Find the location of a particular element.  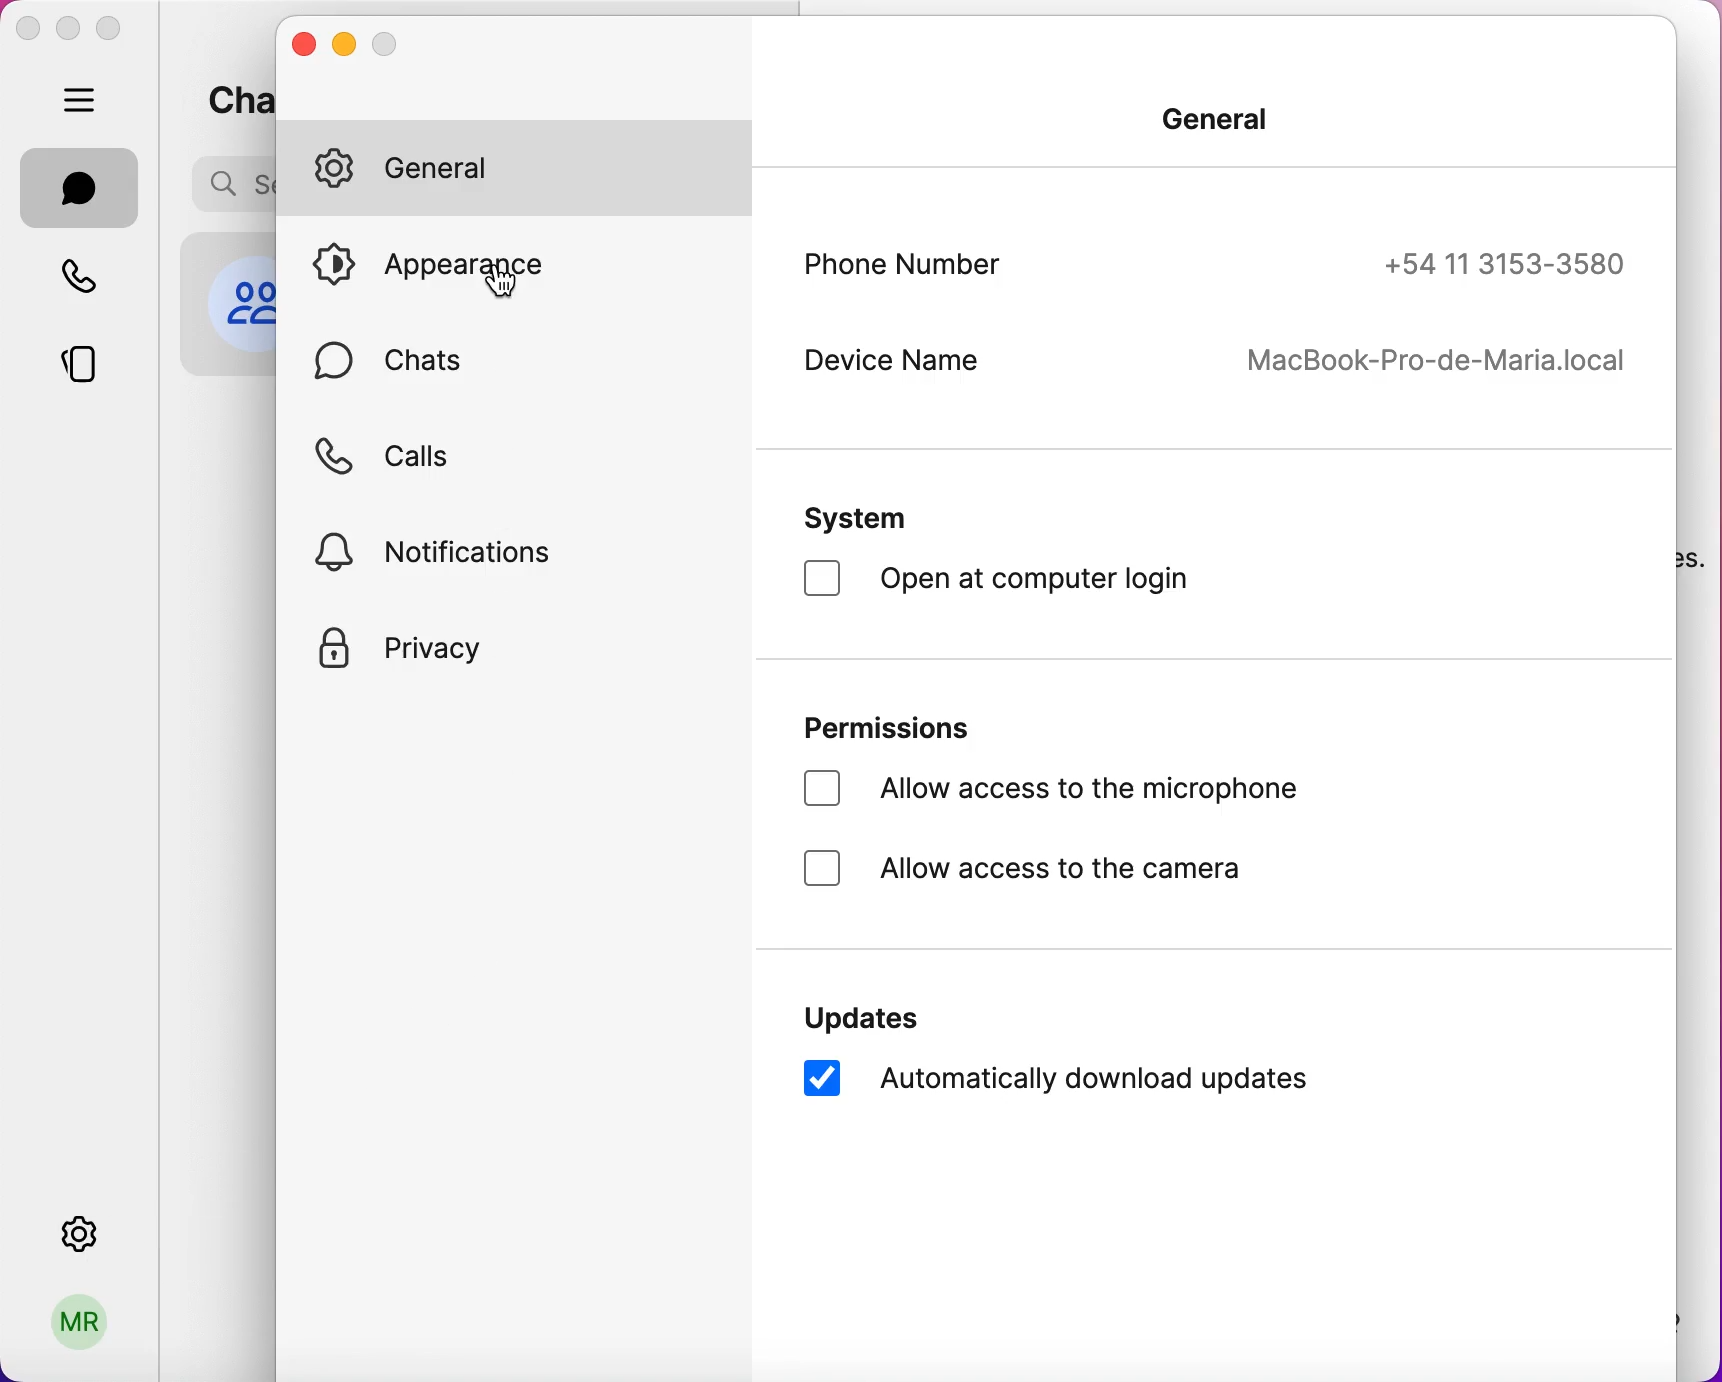

automatically download updates is located at coordinates (1111, 1084).